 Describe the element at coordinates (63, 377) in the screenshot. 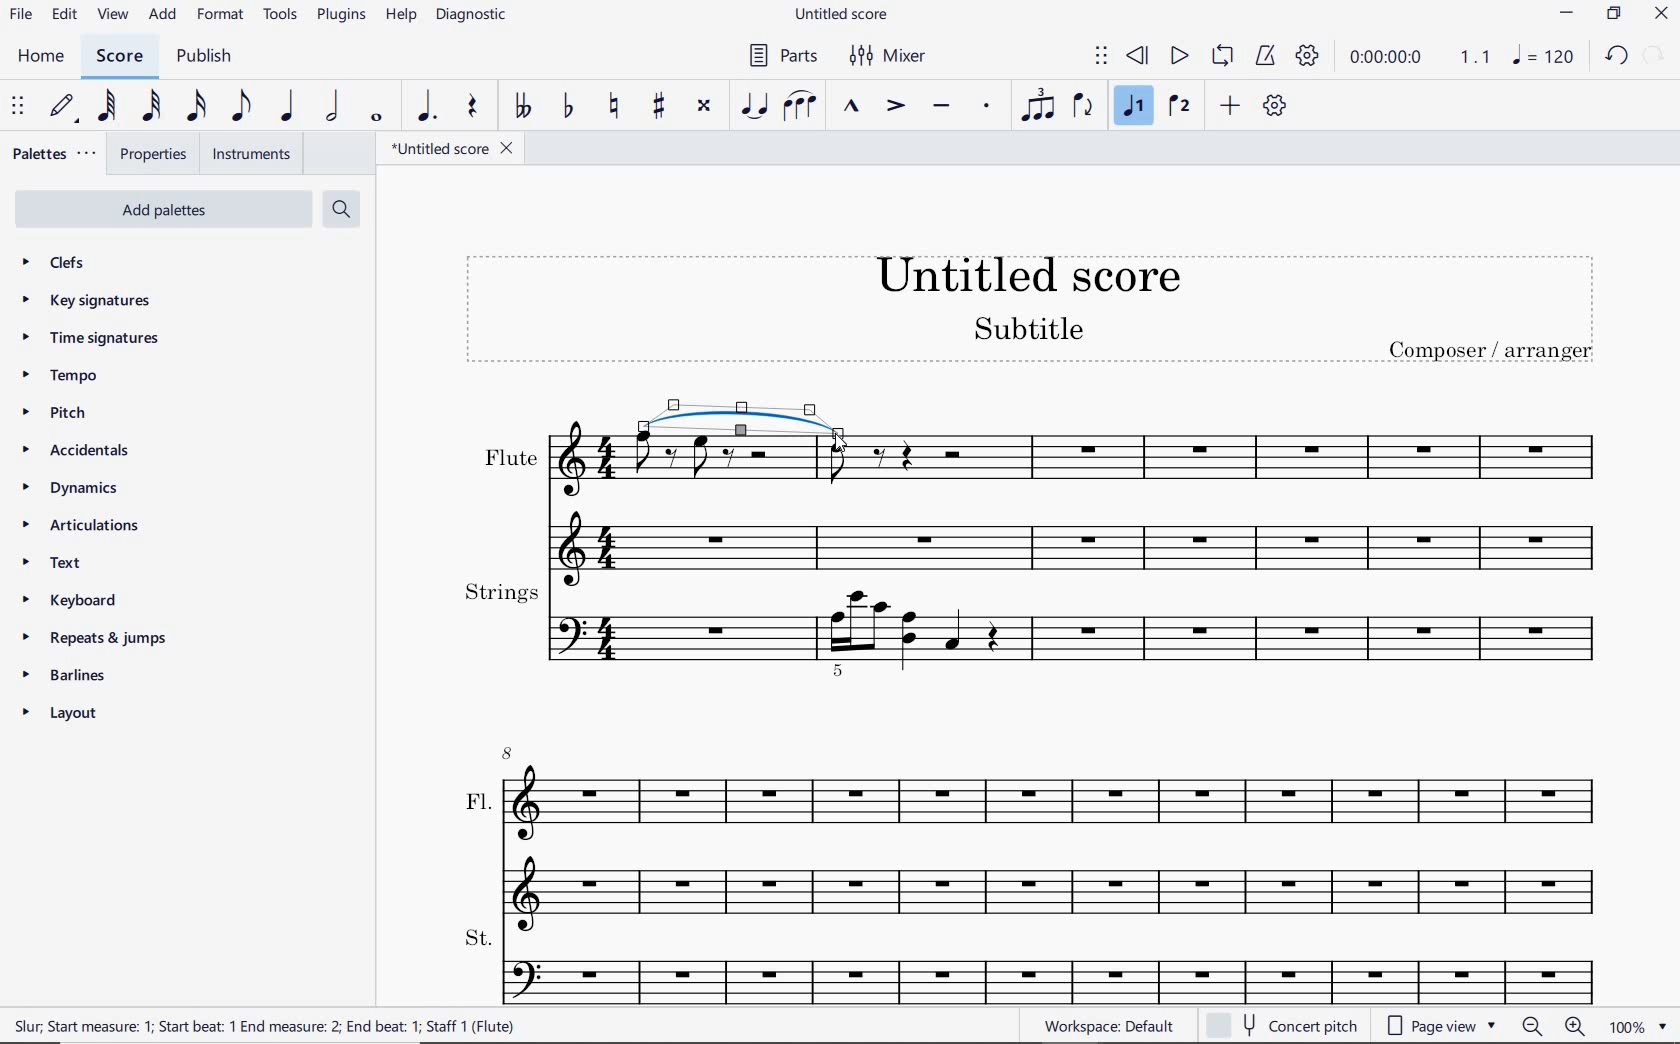

I see `tempo` at that location.